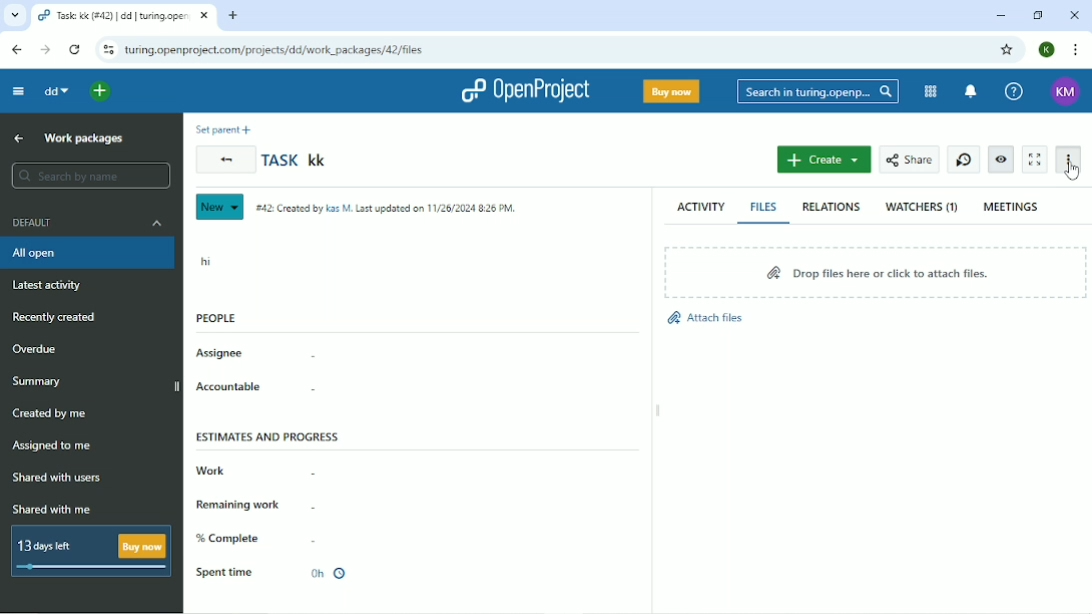  I want to click on More, so click(1071, 161).